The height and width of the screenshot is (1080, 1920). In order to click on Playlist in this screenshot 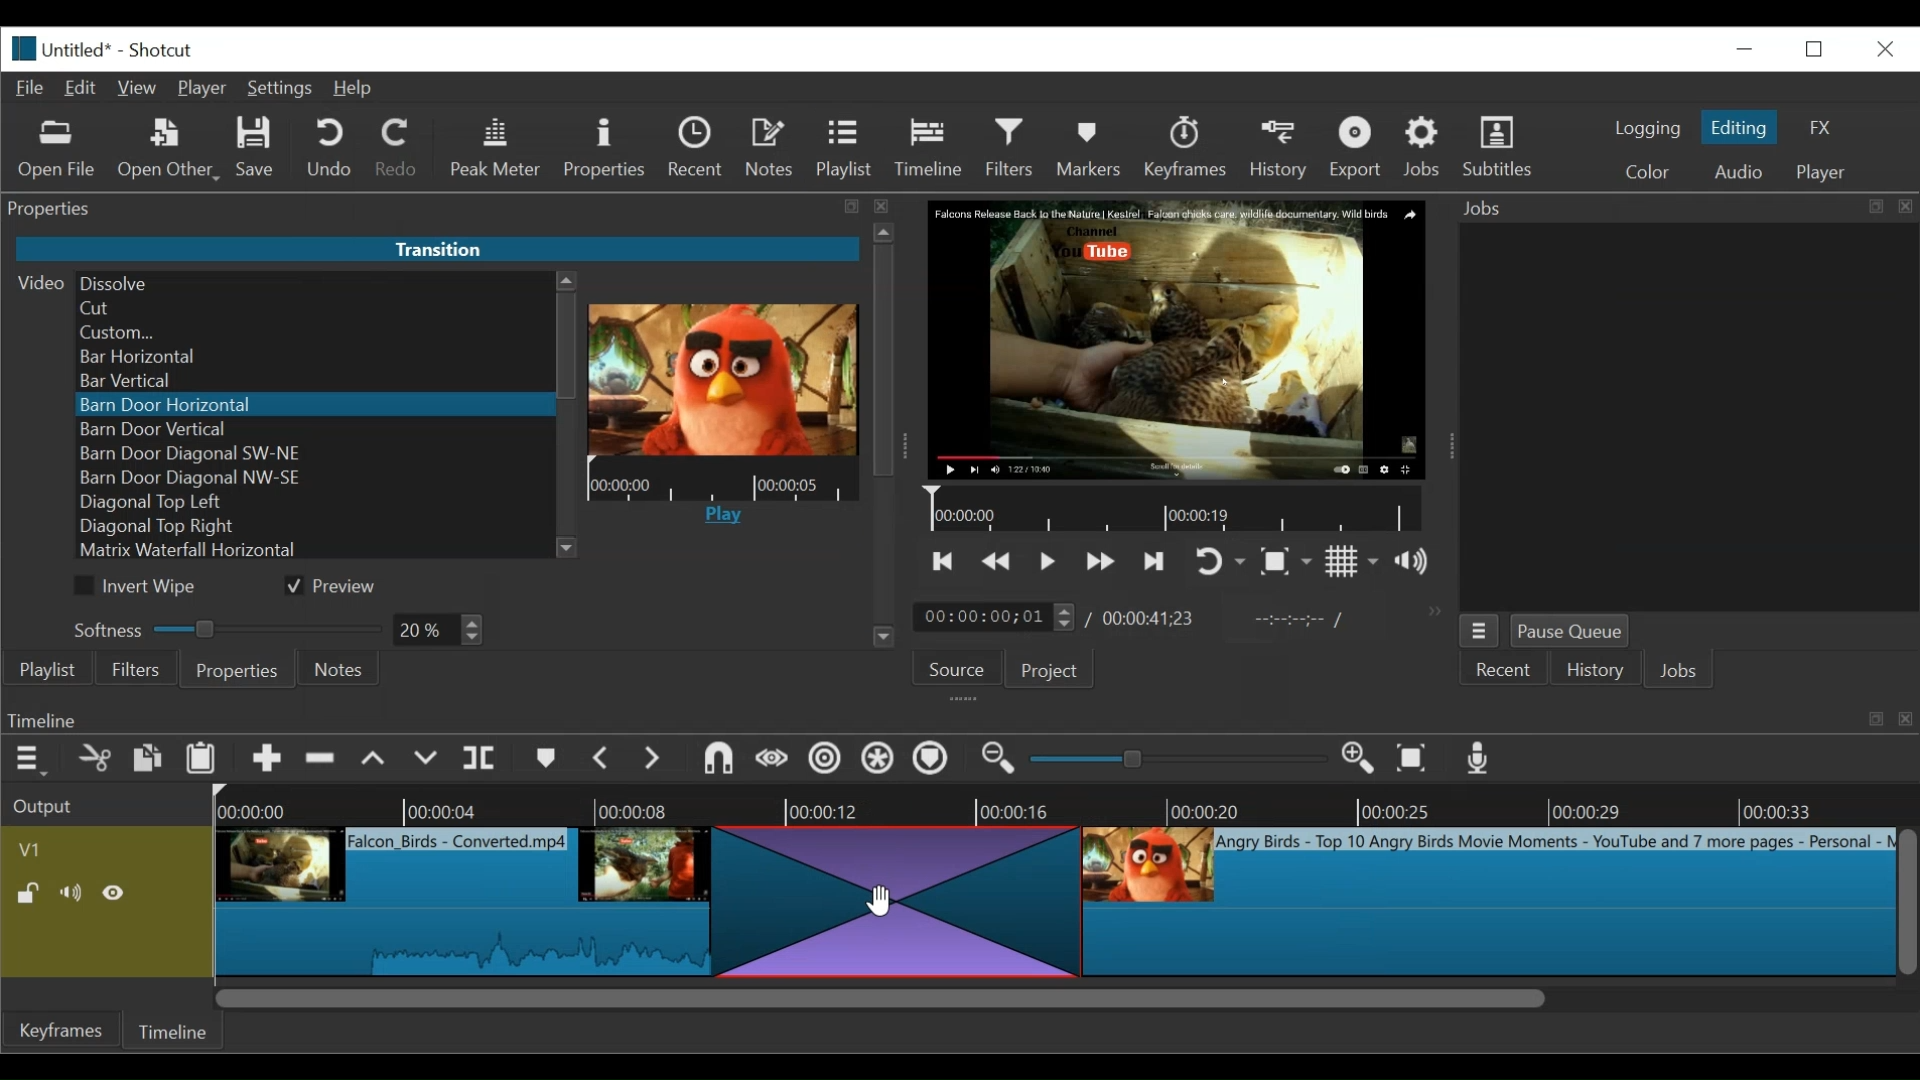, I will do `click(845, 149)`.